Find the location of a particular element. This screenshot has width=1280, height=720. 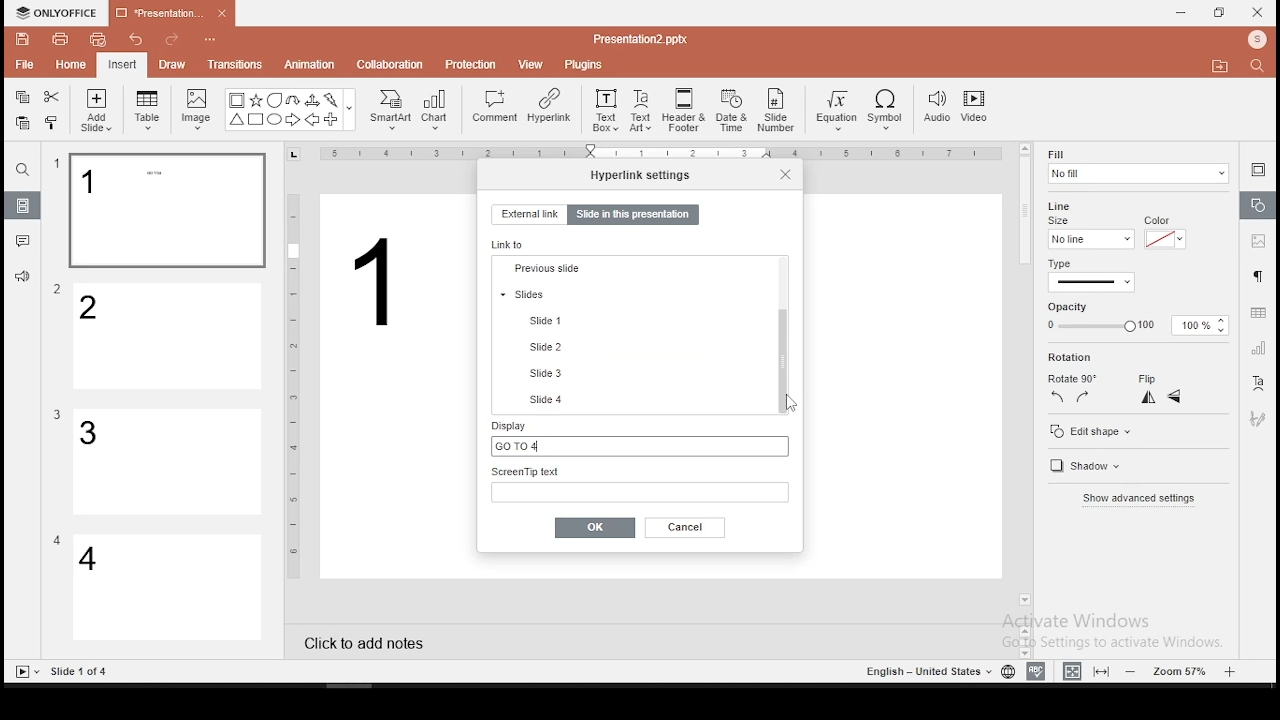

slide in this presentation is located at coordinates (633, 216).